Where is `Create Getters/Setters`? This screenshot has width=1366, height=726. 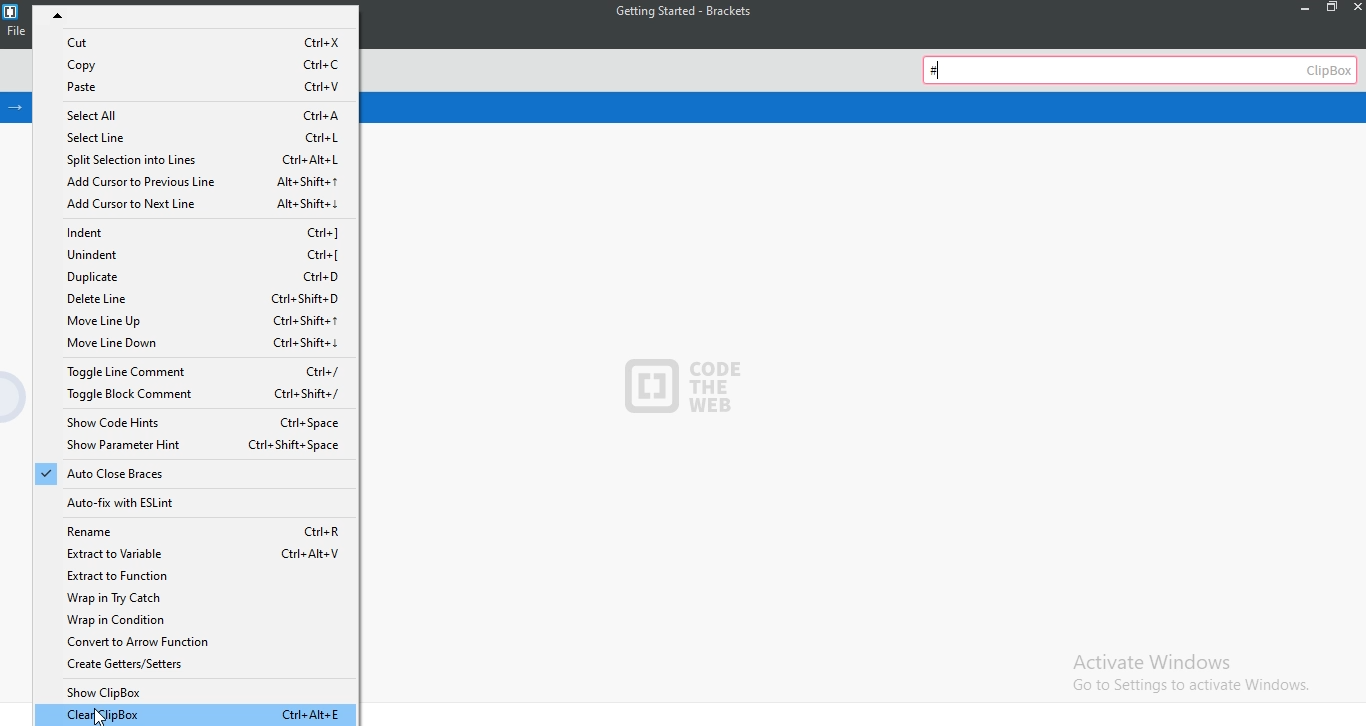 Create Getters/Setters is located at coordinates (192, 667).